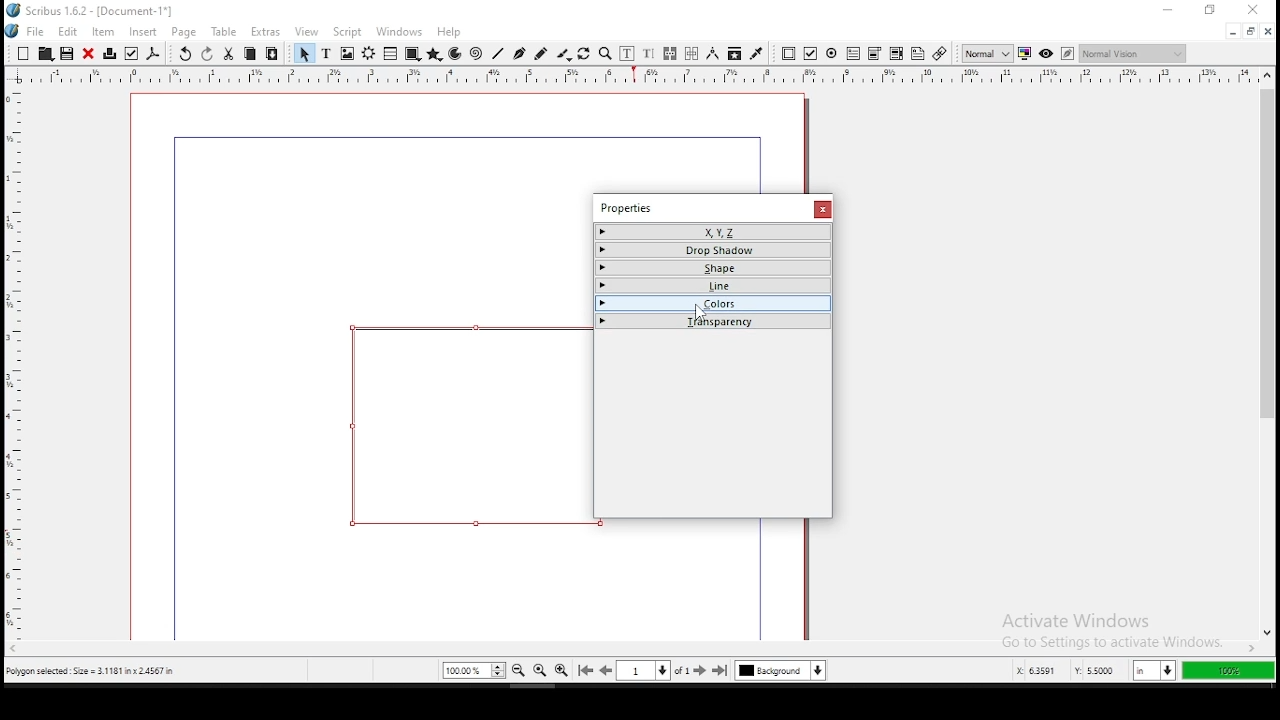  What do you see at coordinates (1044, 53) in the screenshot?
I see `preview mode` at bounding box center [1044, 53].